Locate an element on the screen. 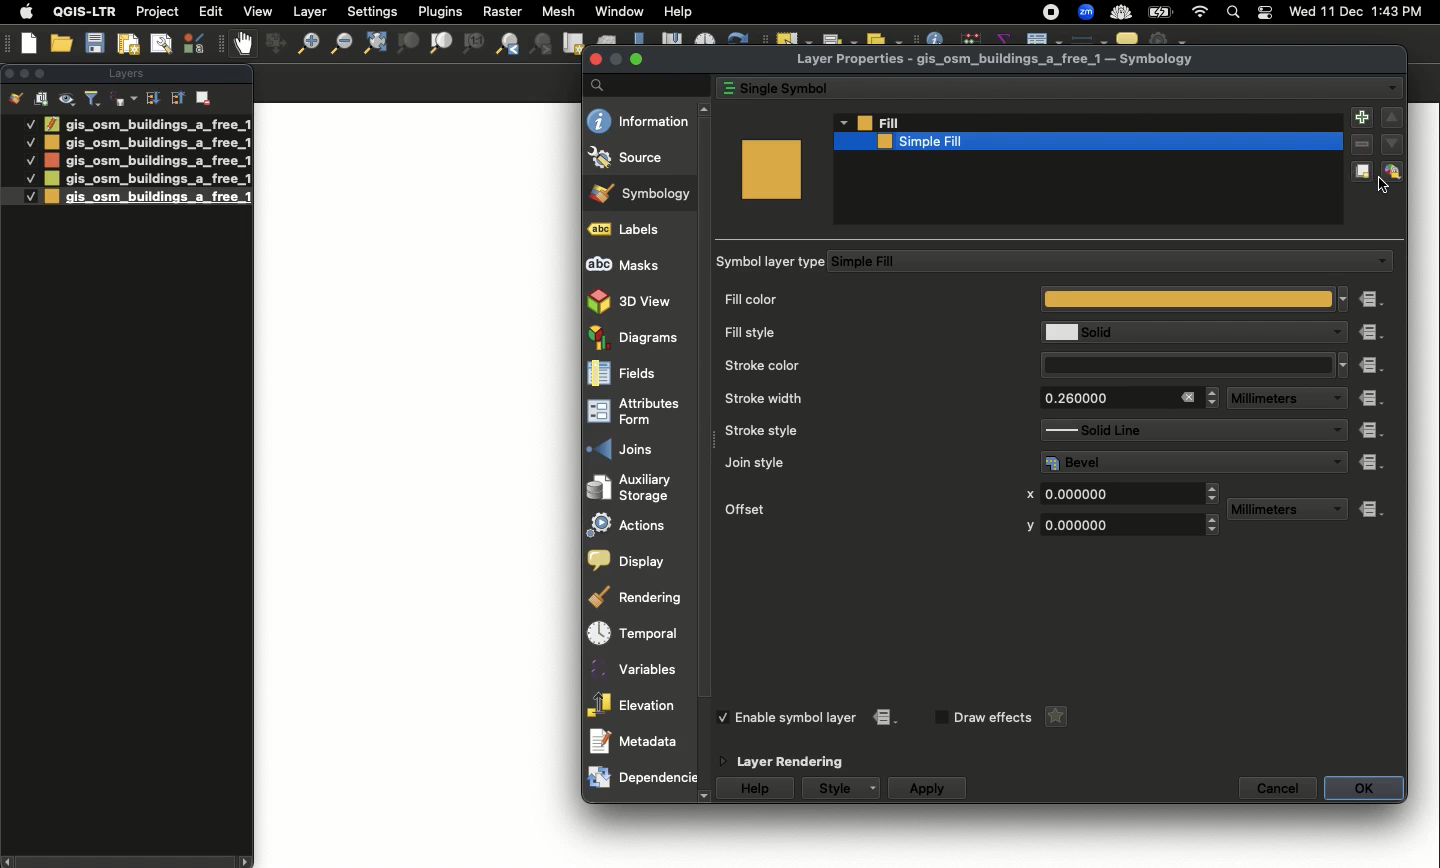  Edit is located at coordinates (211, 11).